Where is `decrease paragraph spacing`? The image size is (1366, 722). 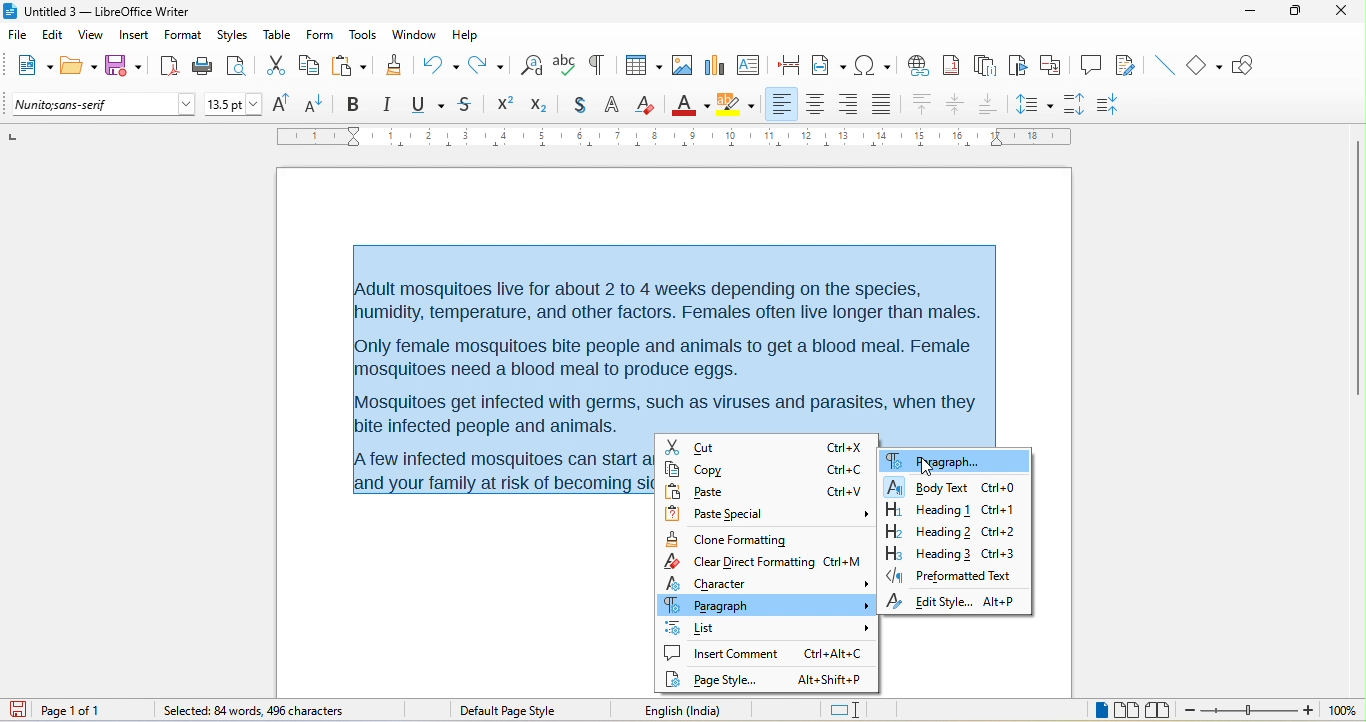
decrease paragraph spacing is located at coordinates (1112, 105).